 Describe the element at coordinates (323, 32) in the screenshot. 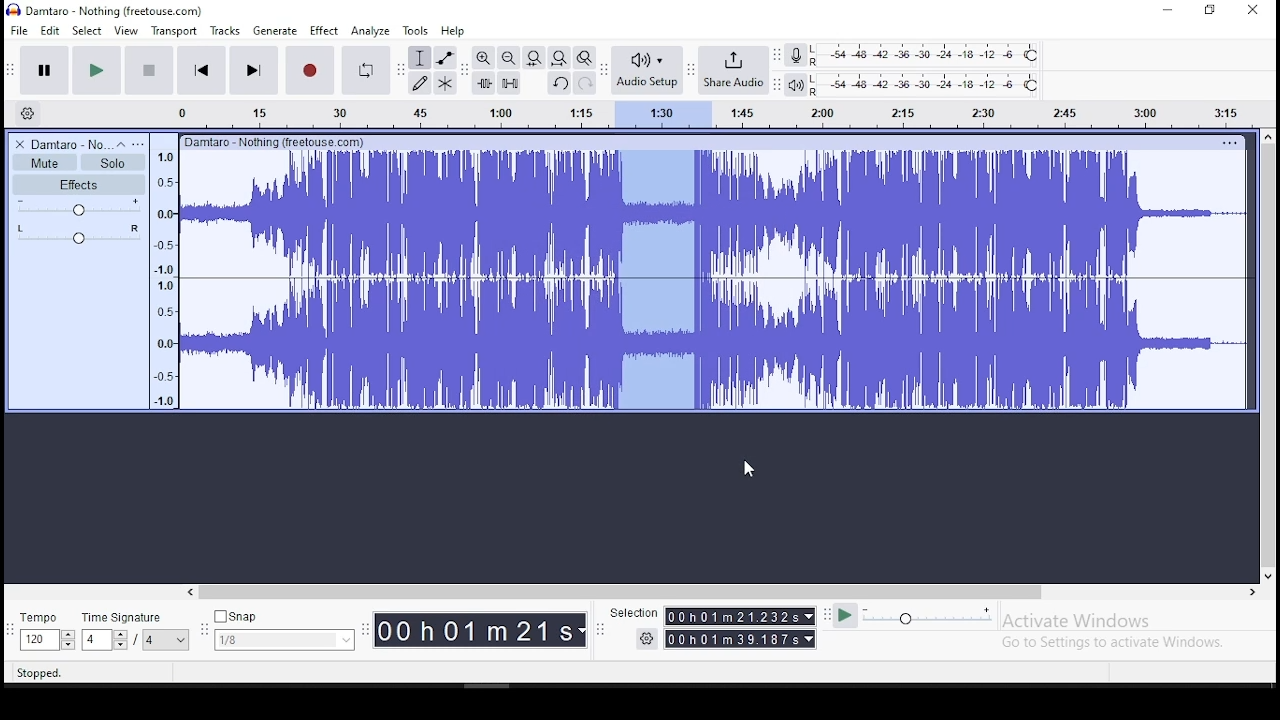

I see `effect` at that location.